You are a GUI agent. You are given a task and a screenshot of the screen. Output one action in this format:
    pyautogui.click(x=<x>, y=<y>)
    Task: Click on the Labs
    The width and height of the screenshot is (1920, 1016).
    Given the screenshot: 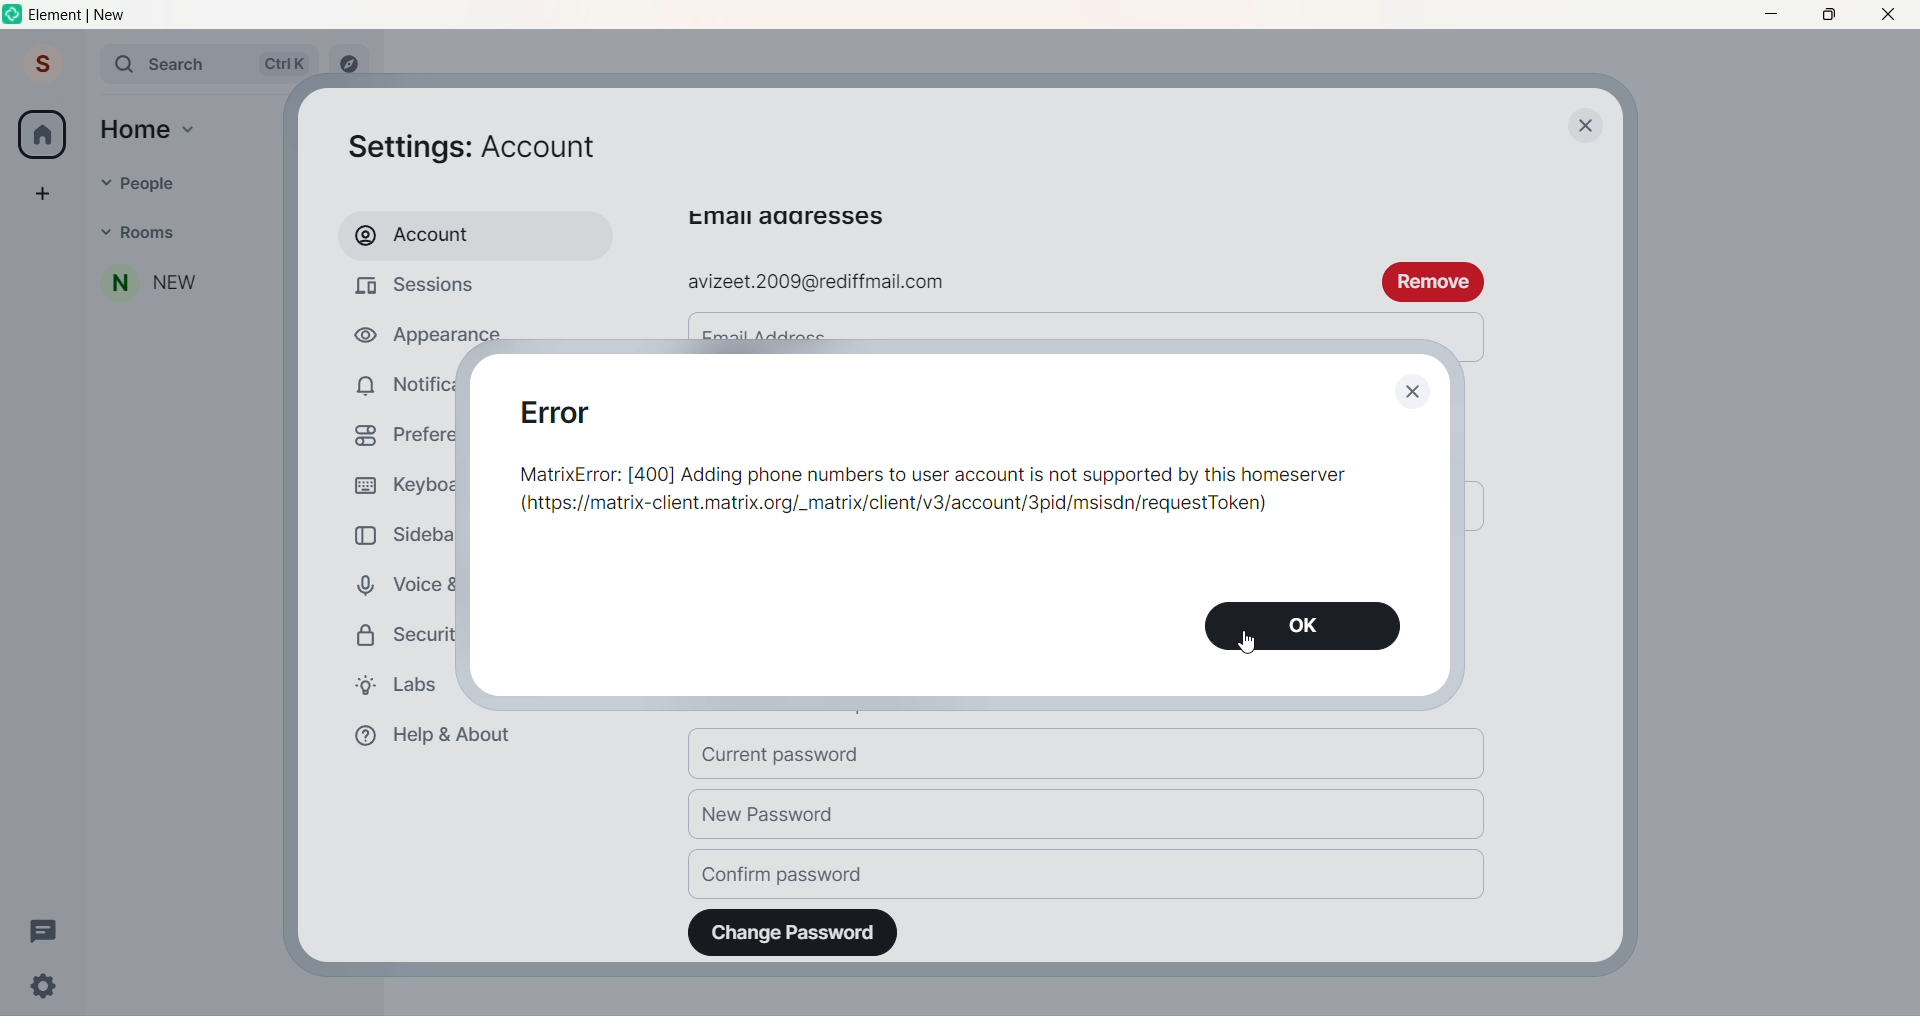 What is the action you would take?
    pyautogui.click(x=390, y=684)
    